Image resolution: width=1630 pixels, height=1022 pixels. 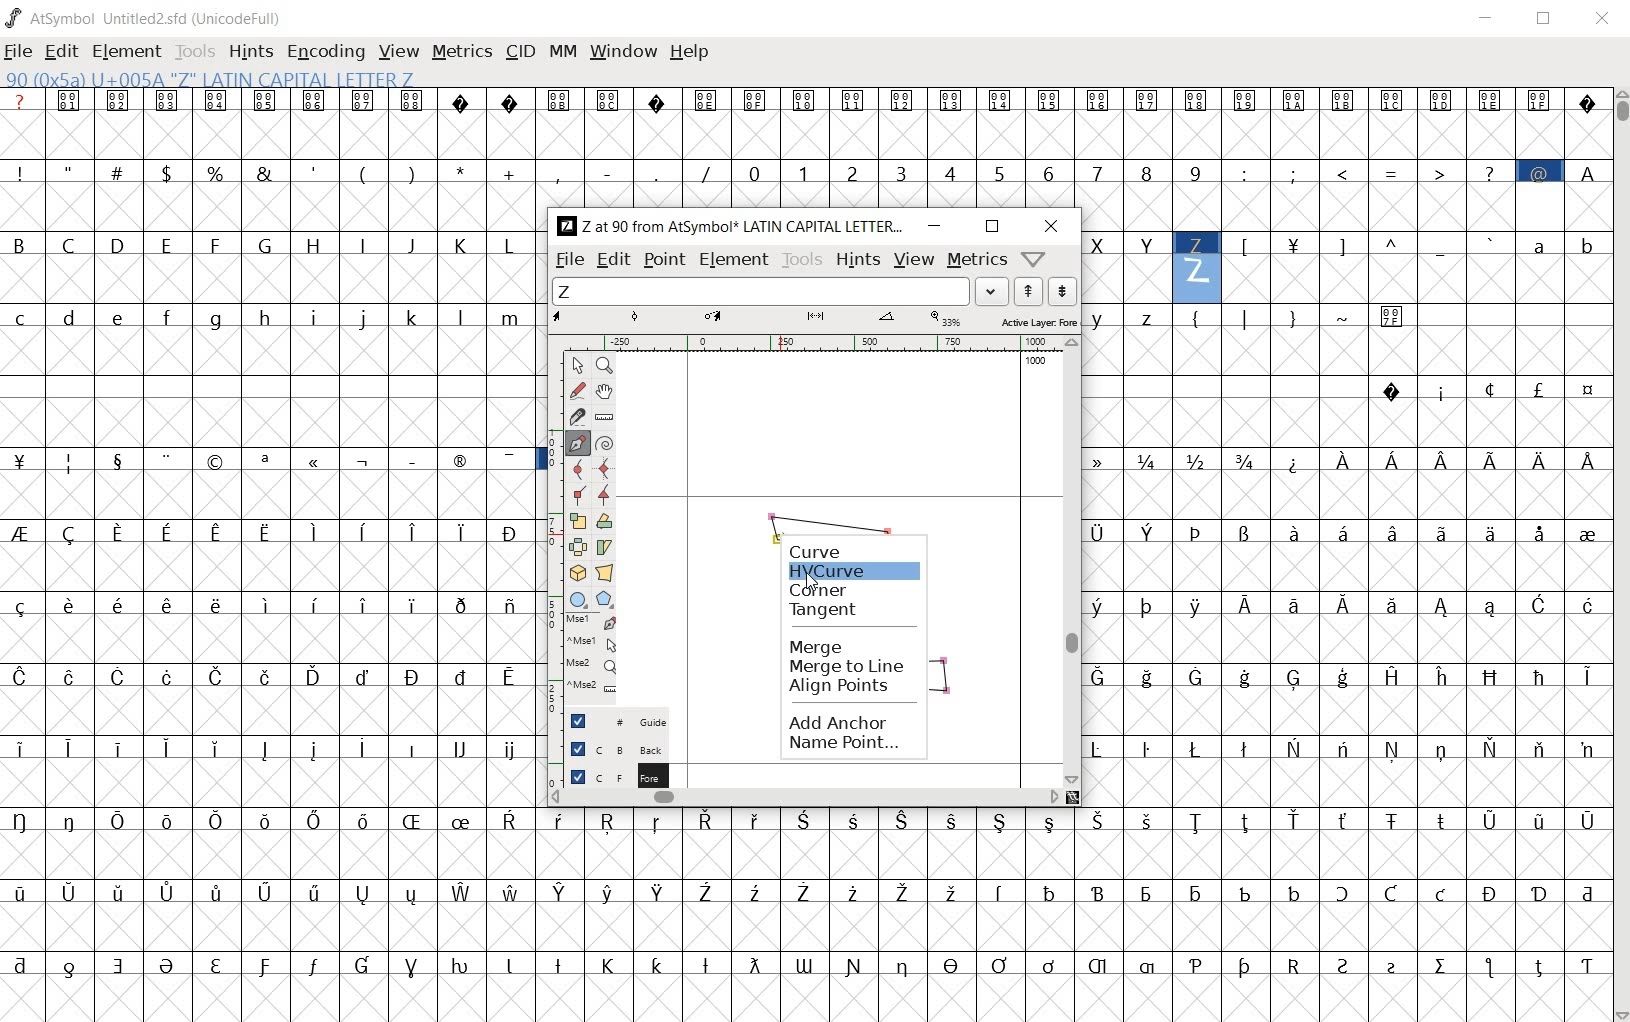 I want to click on tools, so click(x=803, y=260).